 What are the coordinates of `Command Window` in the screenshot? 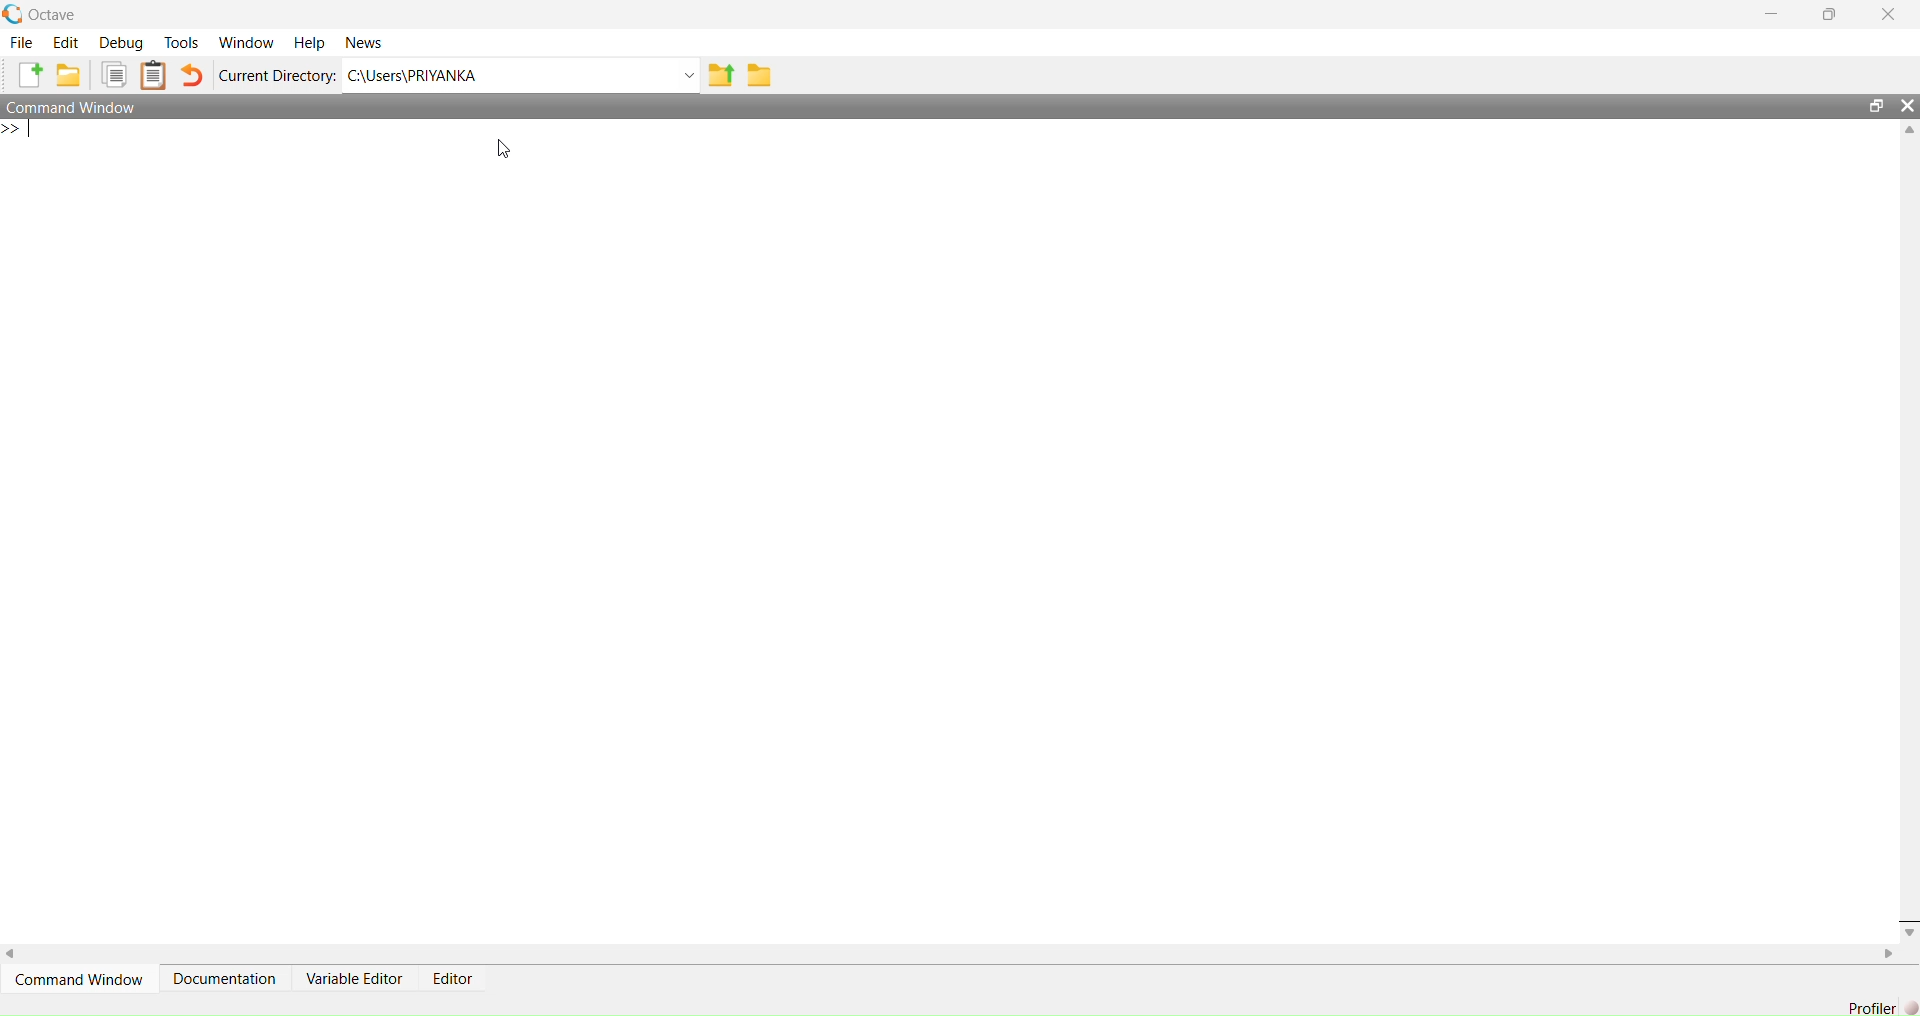 It's located at (84, 978).